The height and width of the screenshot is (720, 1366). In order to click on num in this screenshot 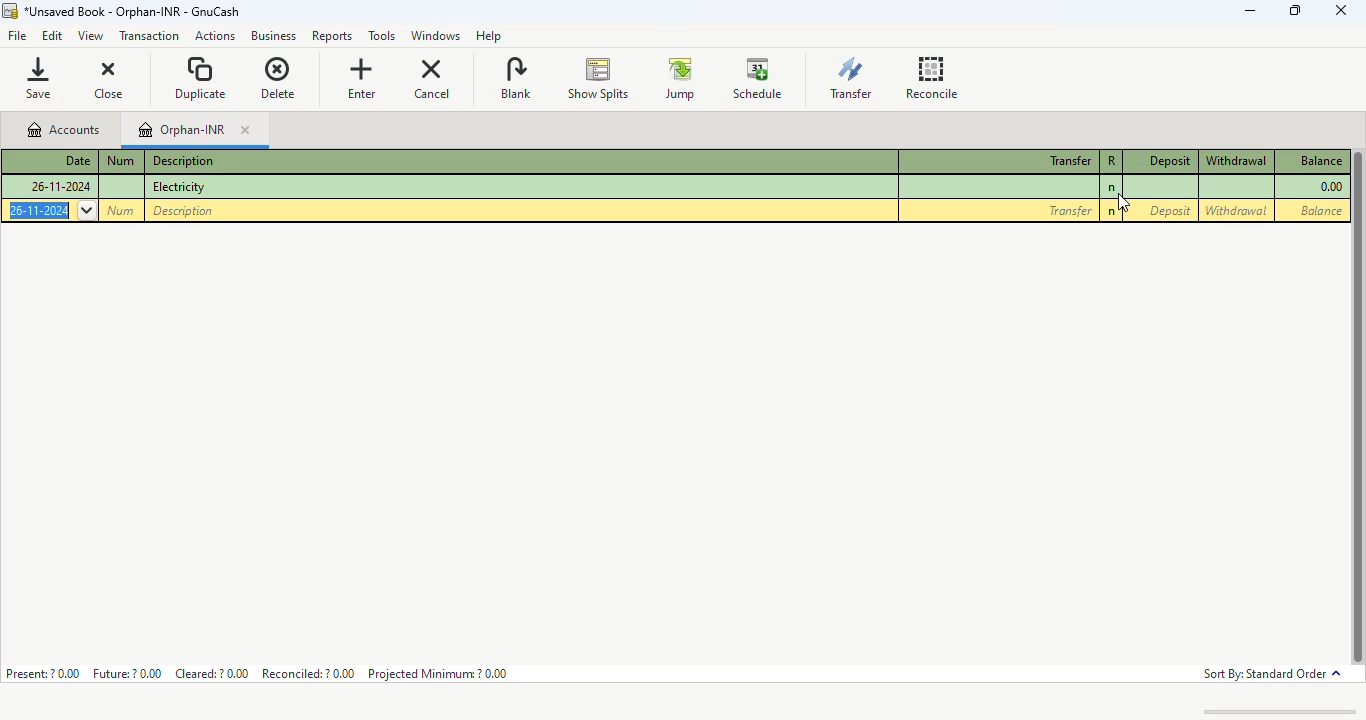, I will do `click(121, 160)`.